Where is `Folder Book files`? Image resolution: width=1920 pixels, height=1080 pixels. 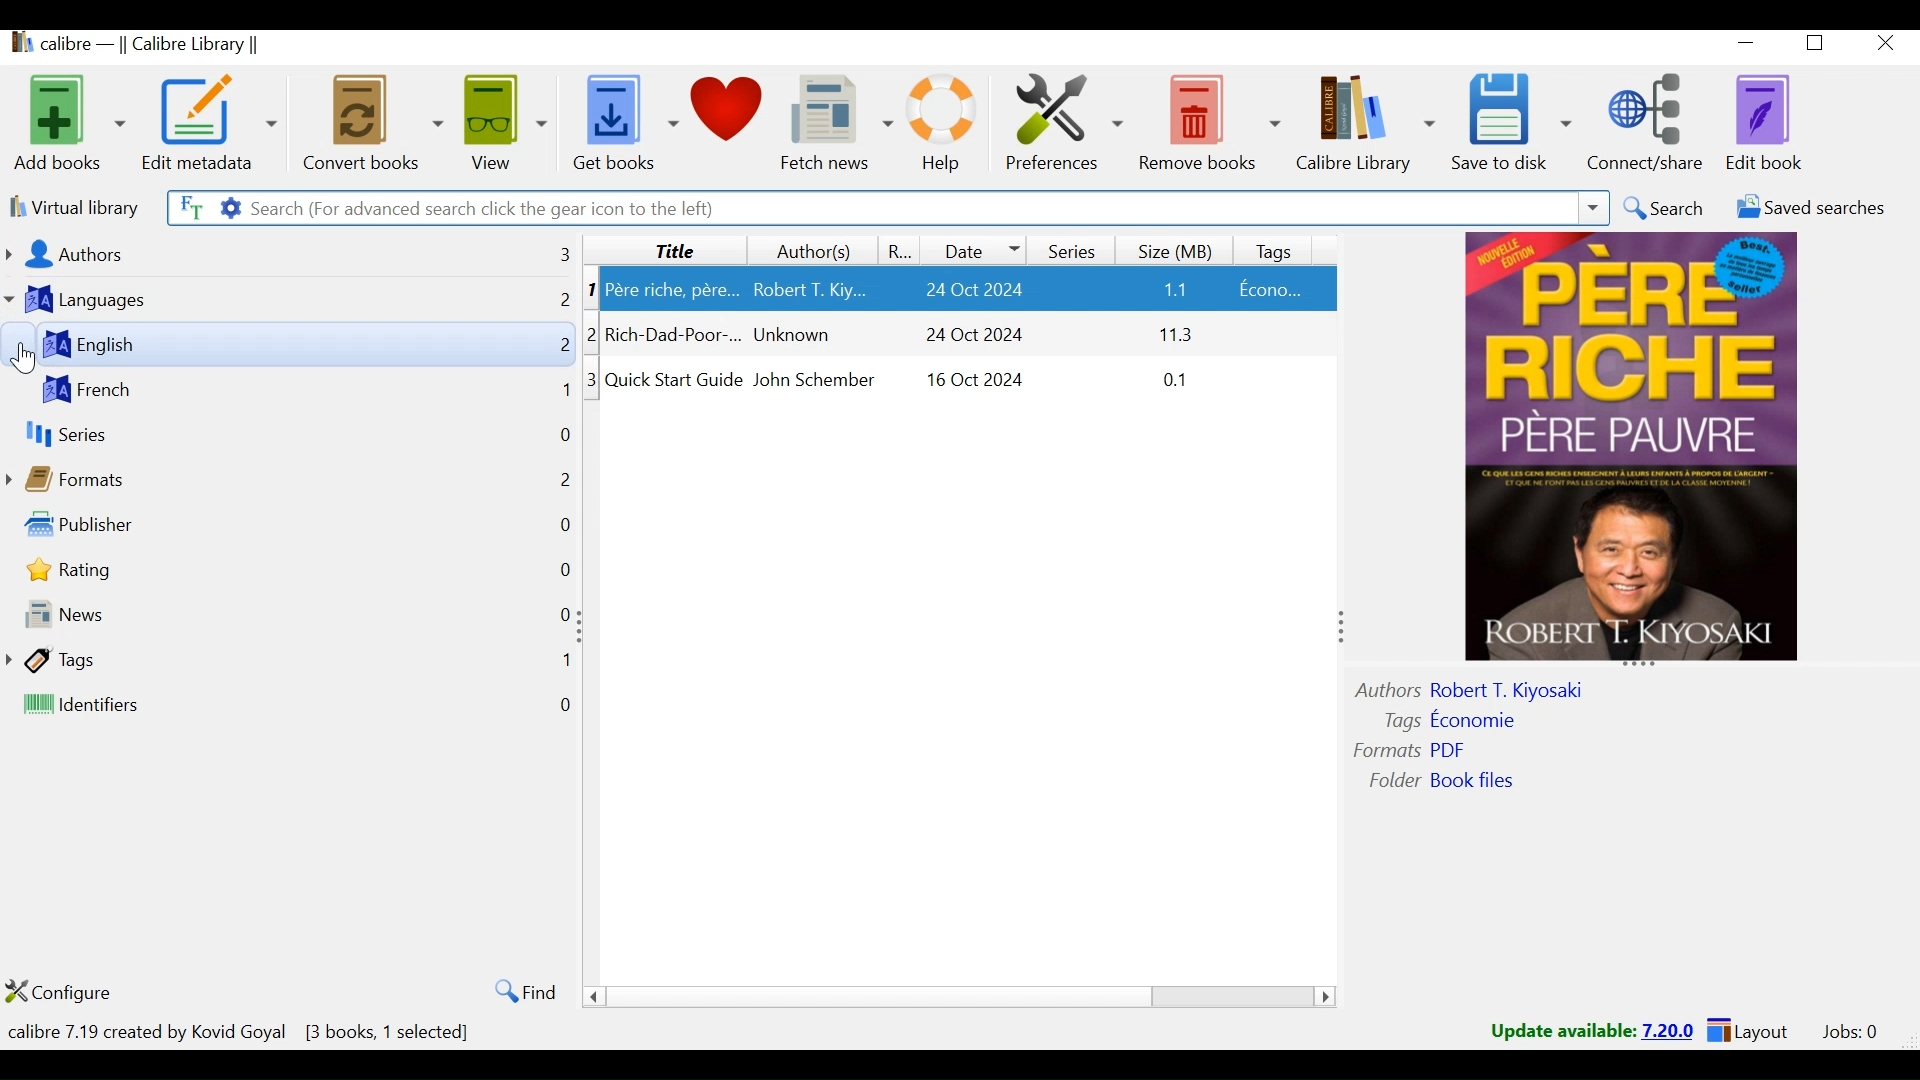 Folder Book files is located at coordinates (1451, 781).